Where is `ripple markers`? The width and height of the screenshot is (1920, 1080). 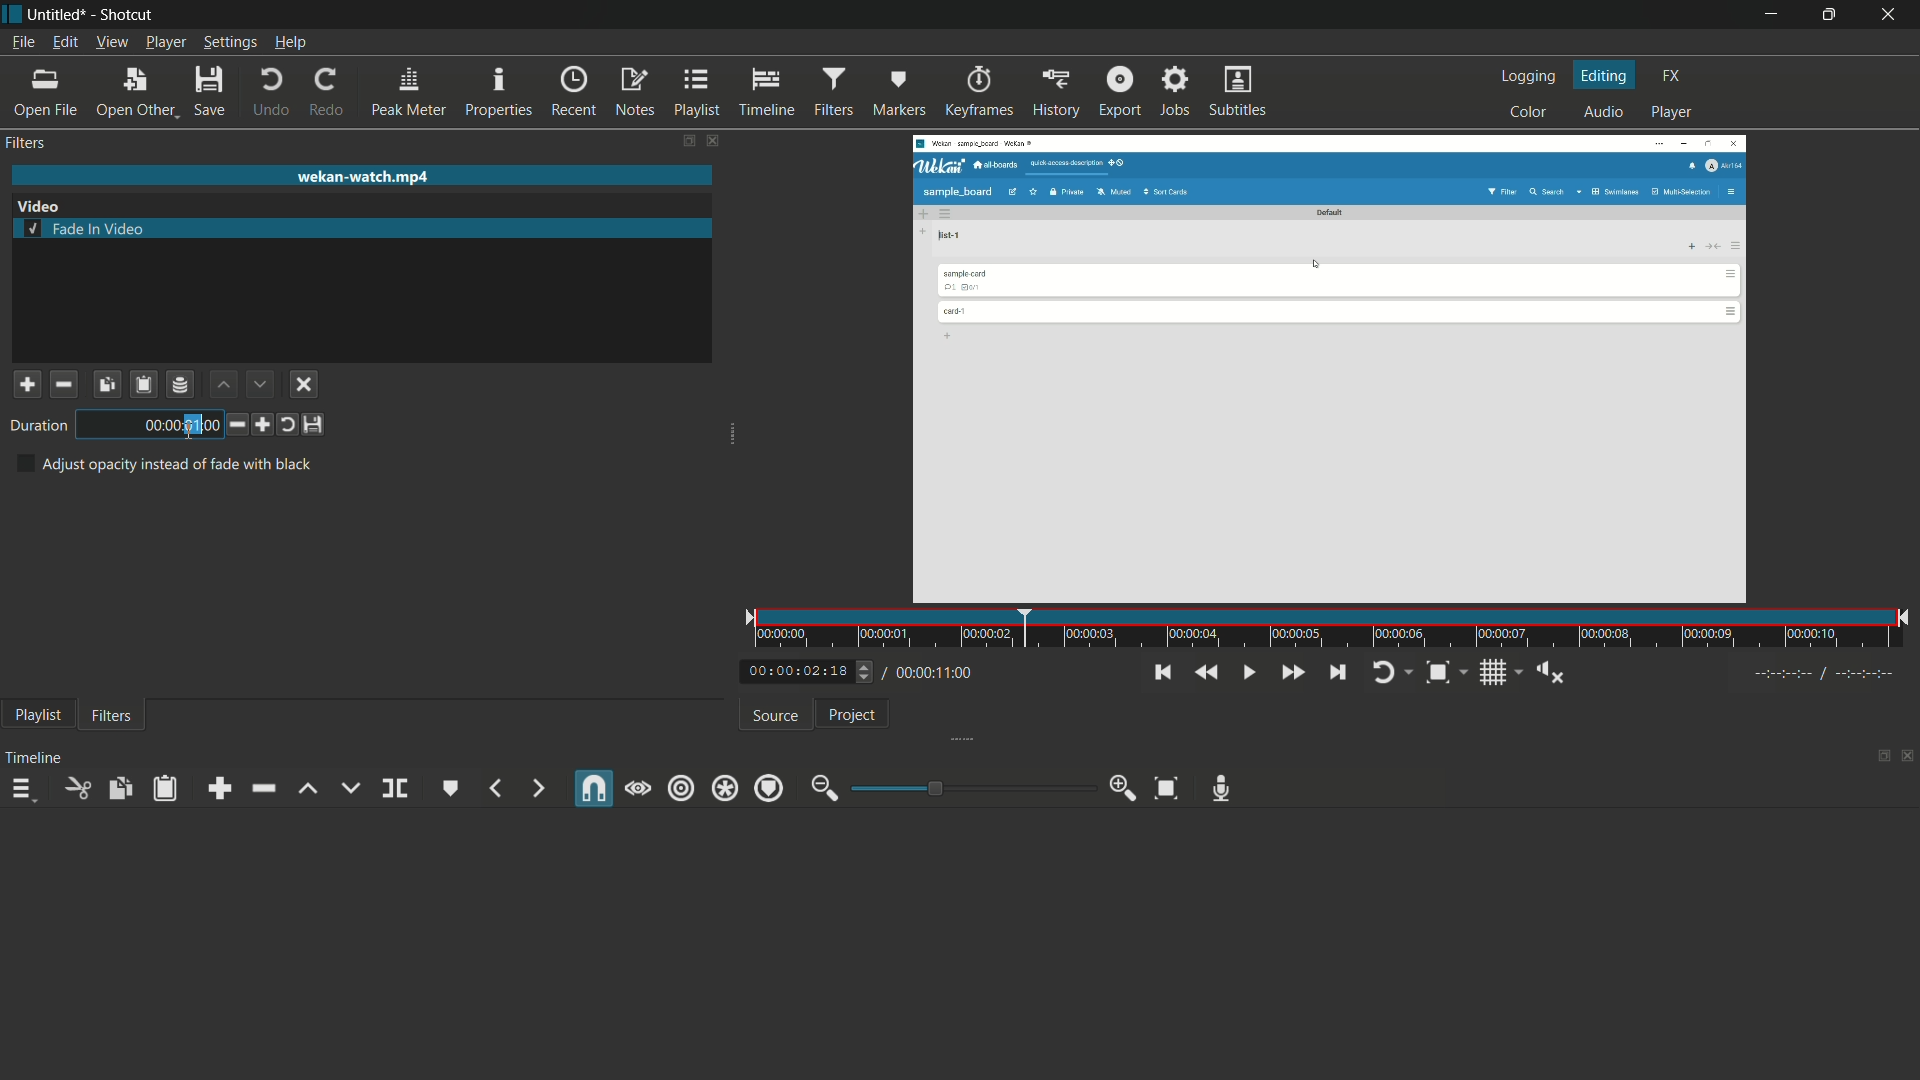 ripple markers is located at coordinates (770, 787).